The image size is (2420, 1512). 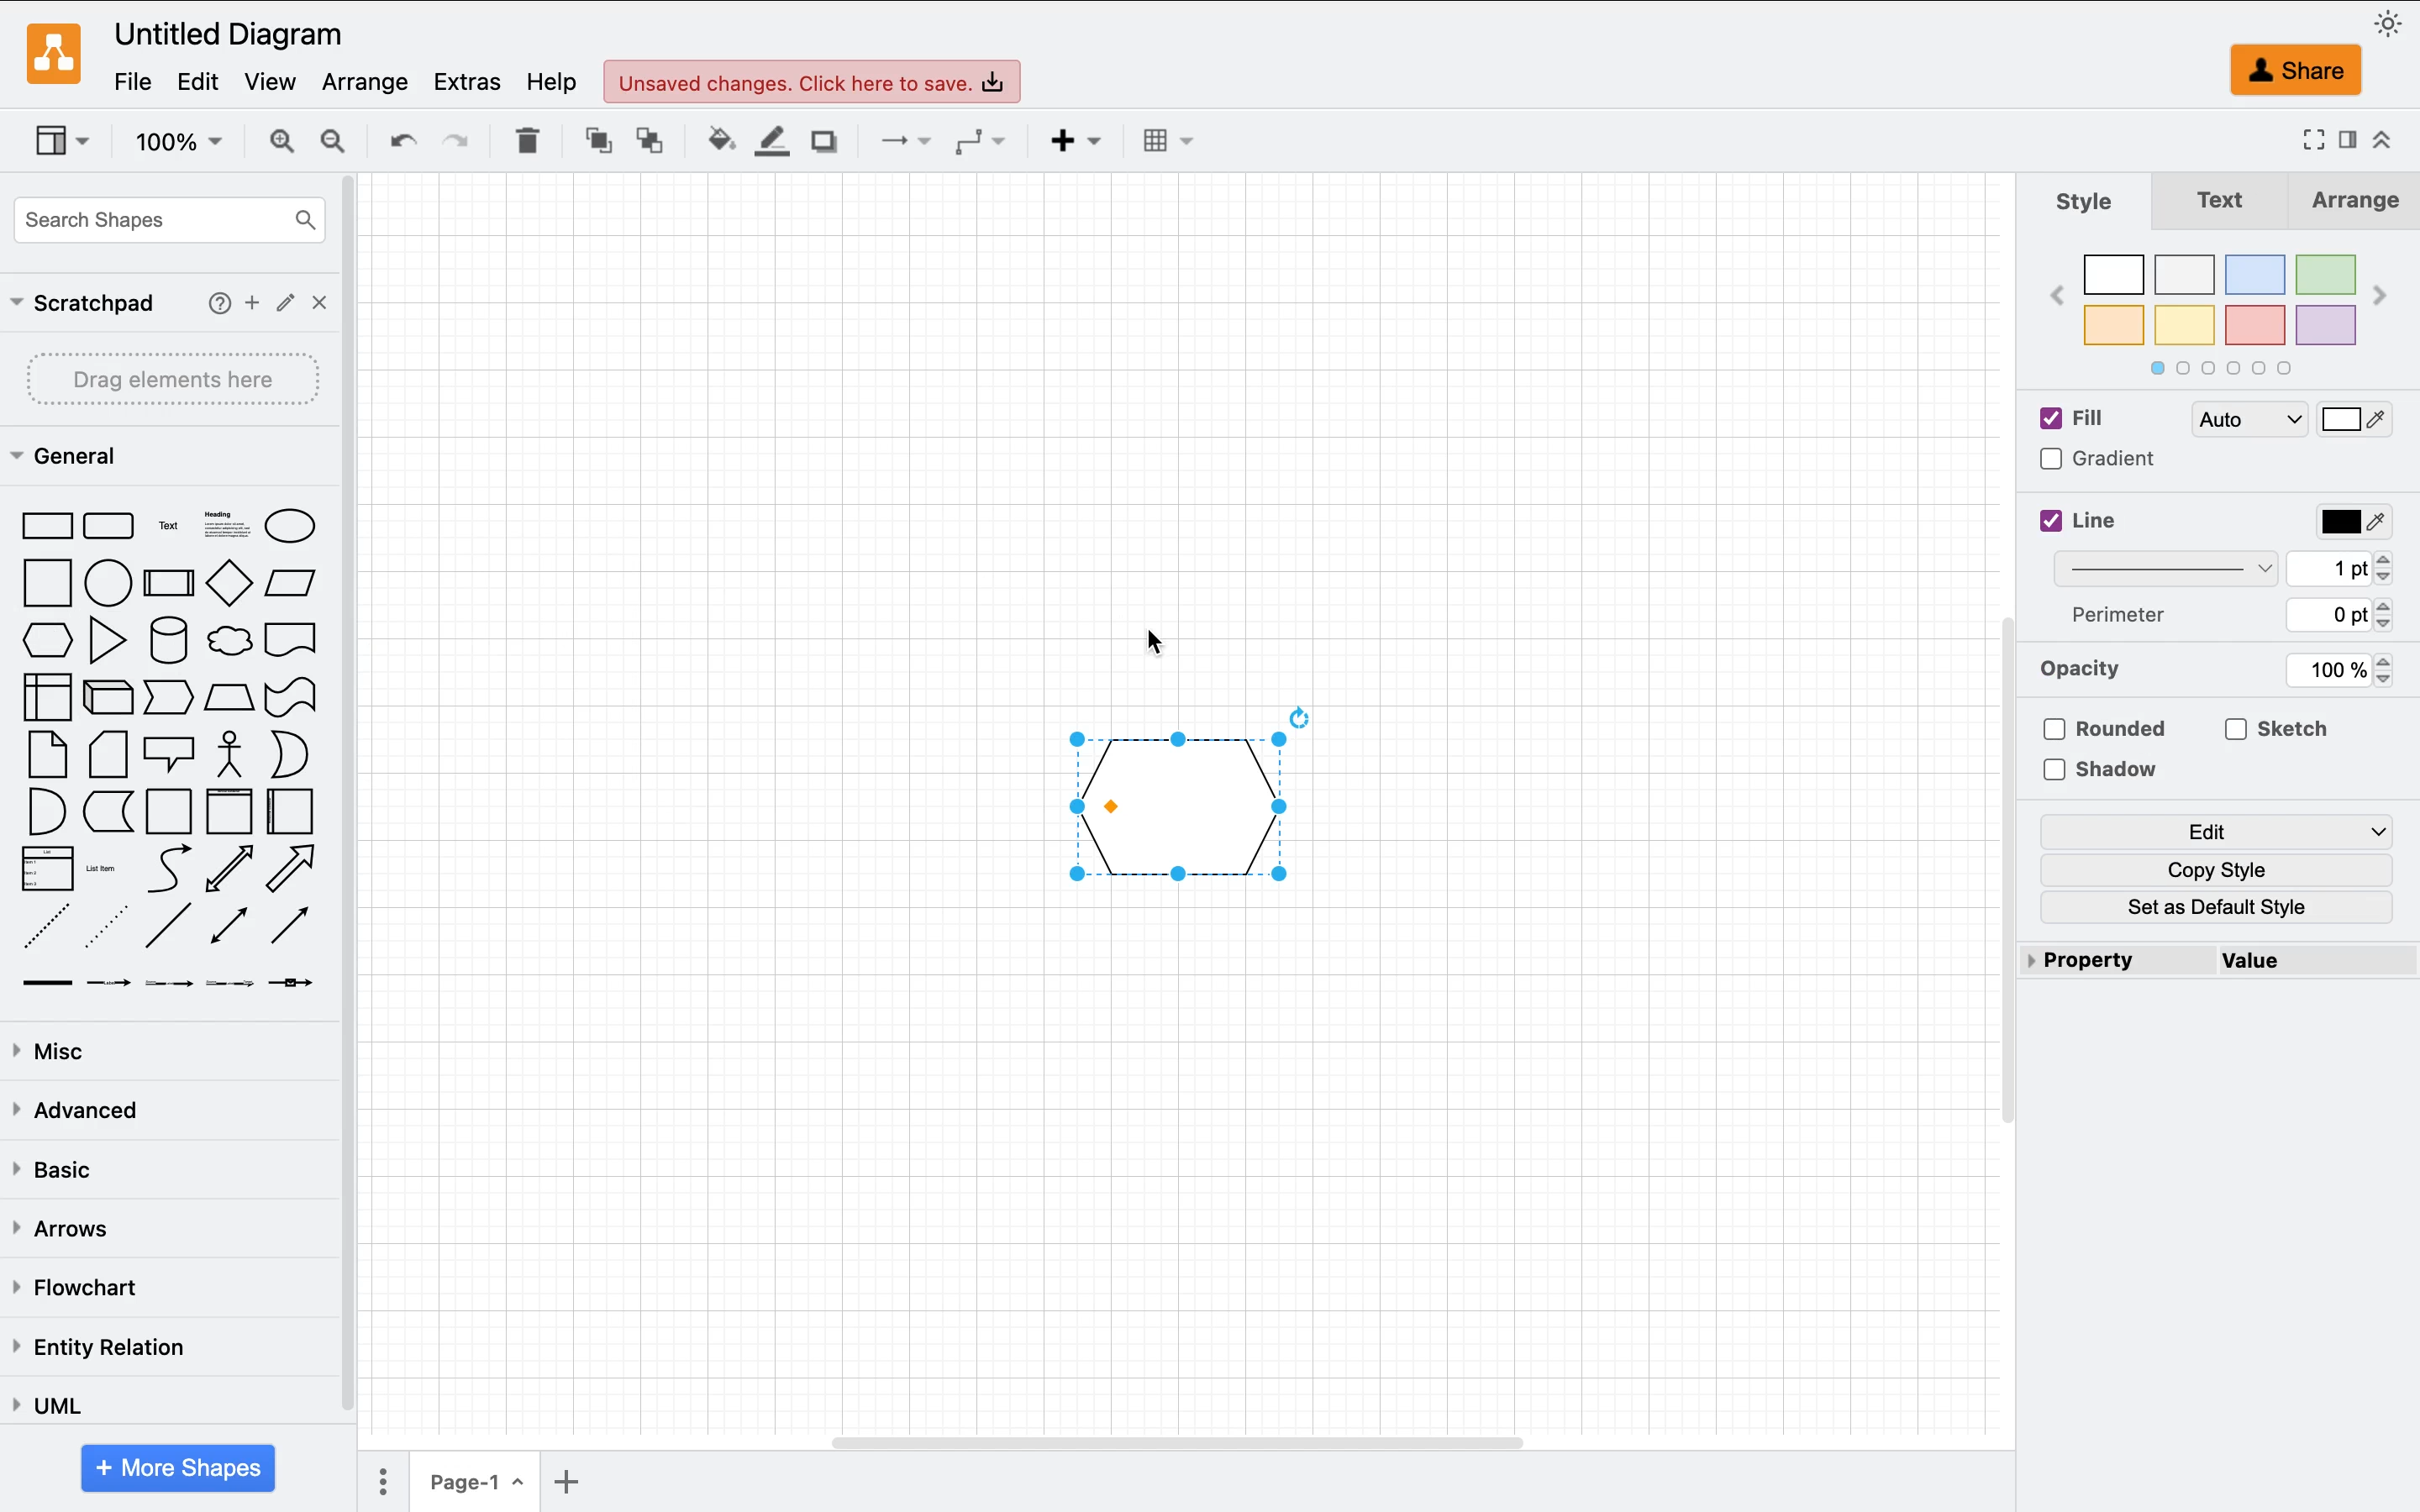 I want to click on cursor, so click(x=1149, y=643).